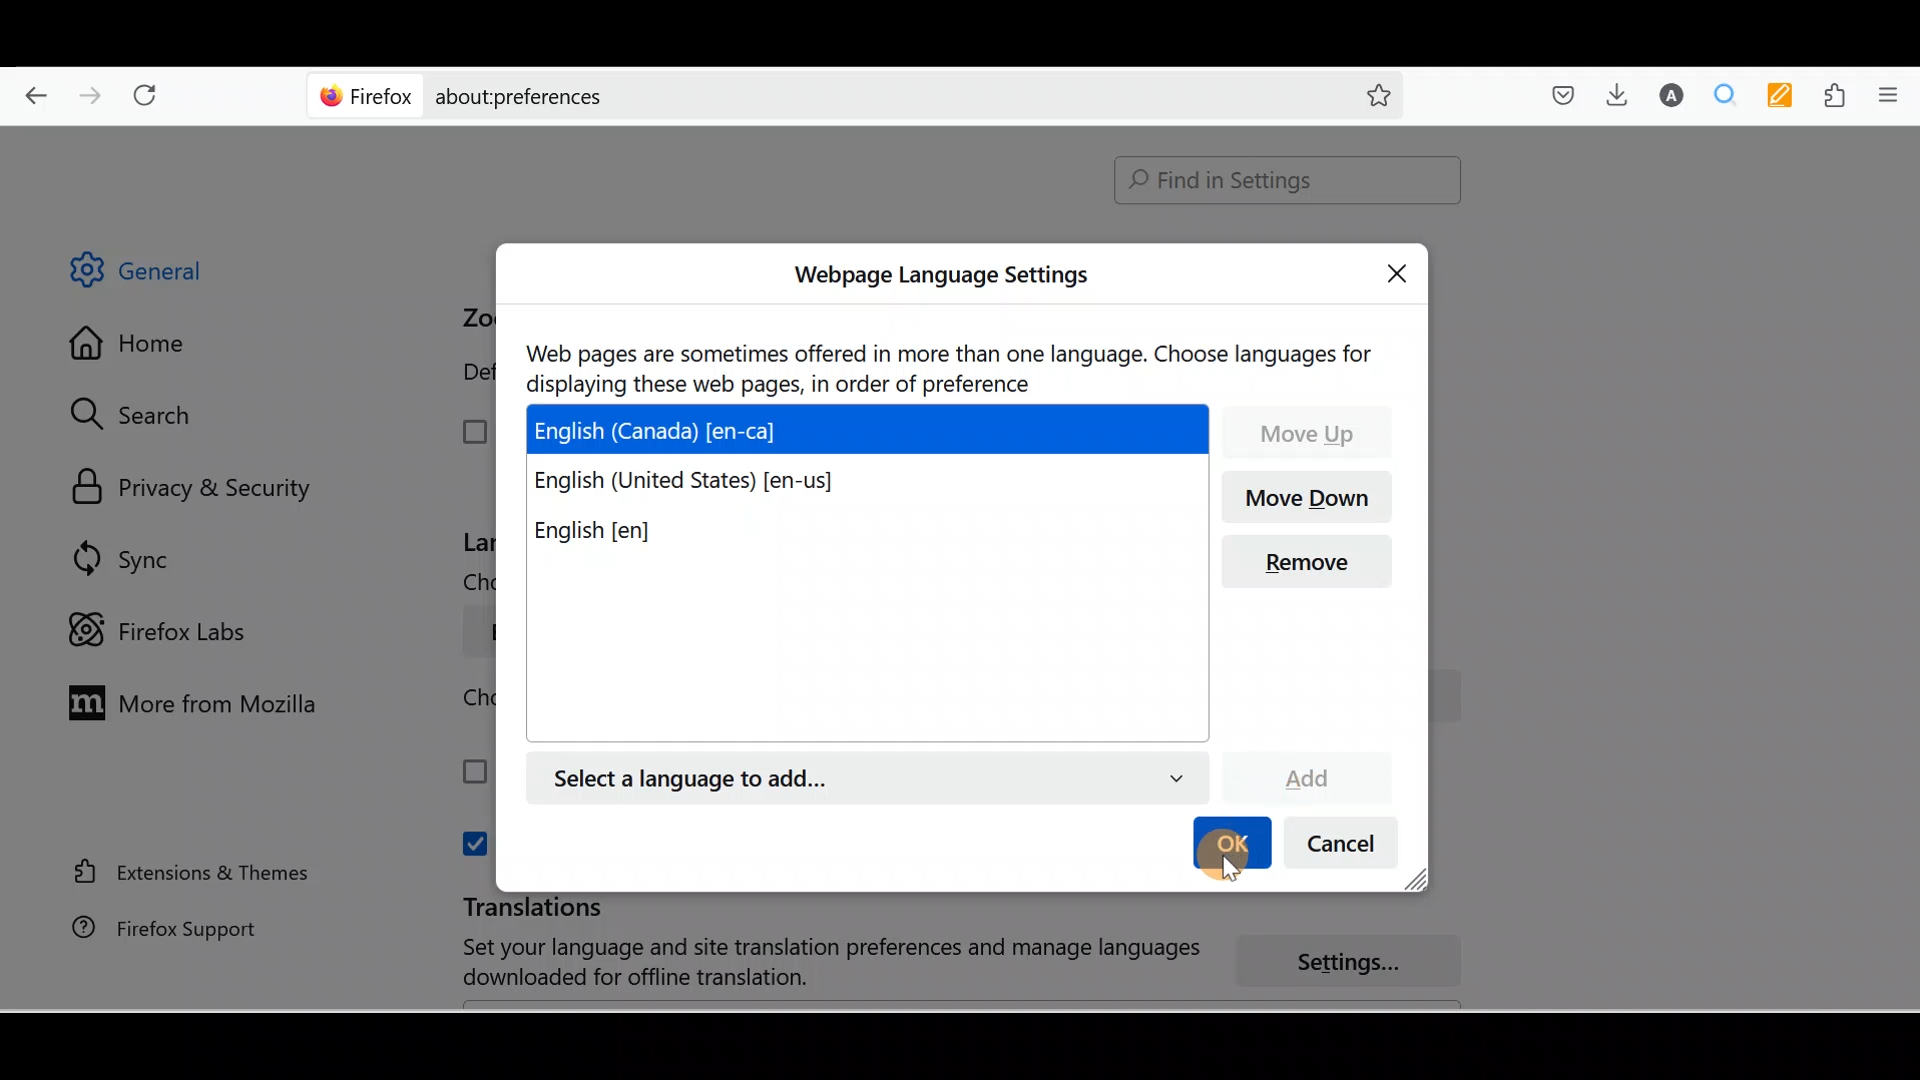 This screenshot has height=1080, width=1920. What do you see at coordinates (187, 701) in the screenshot?
I see `More from Mozilla` at bounding box center [187, 701].